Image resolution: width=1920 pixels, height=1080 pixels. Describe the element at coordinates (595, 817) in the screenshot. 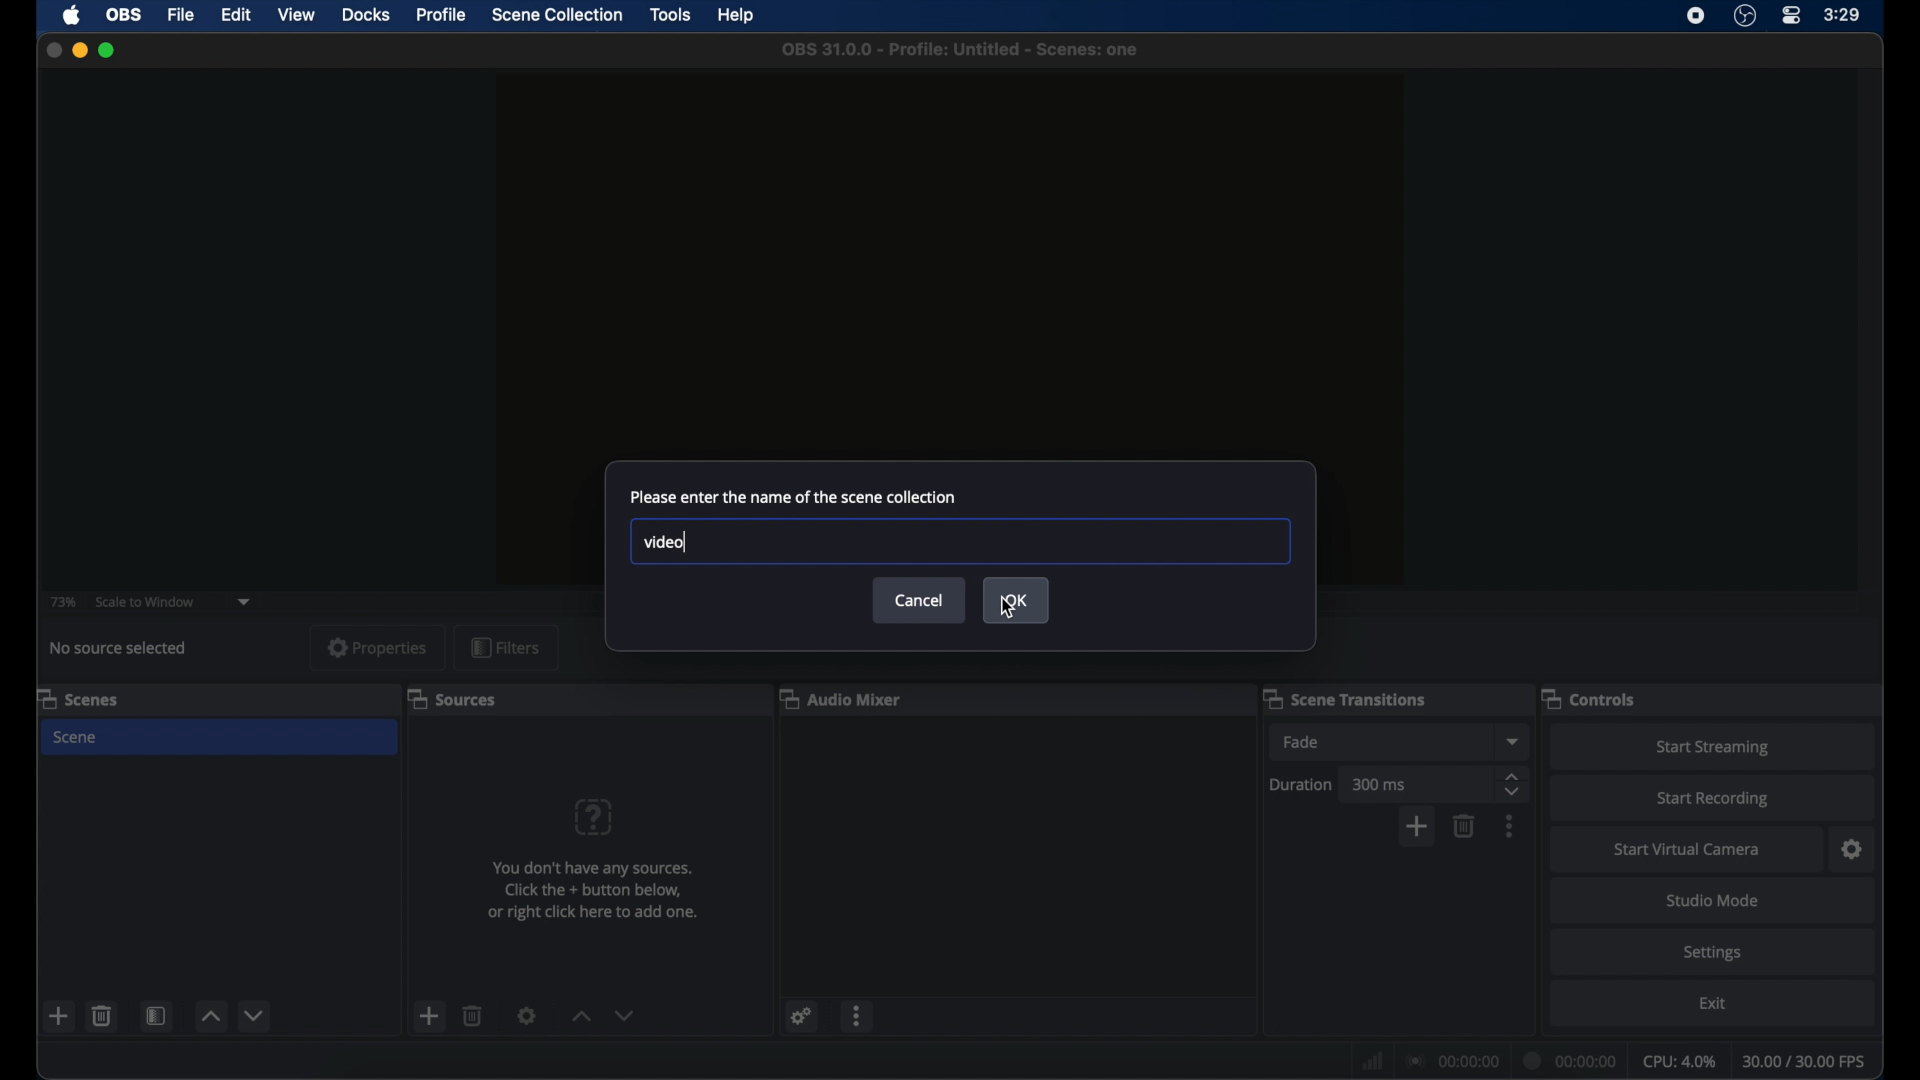

I see `question mark icon` at that location.